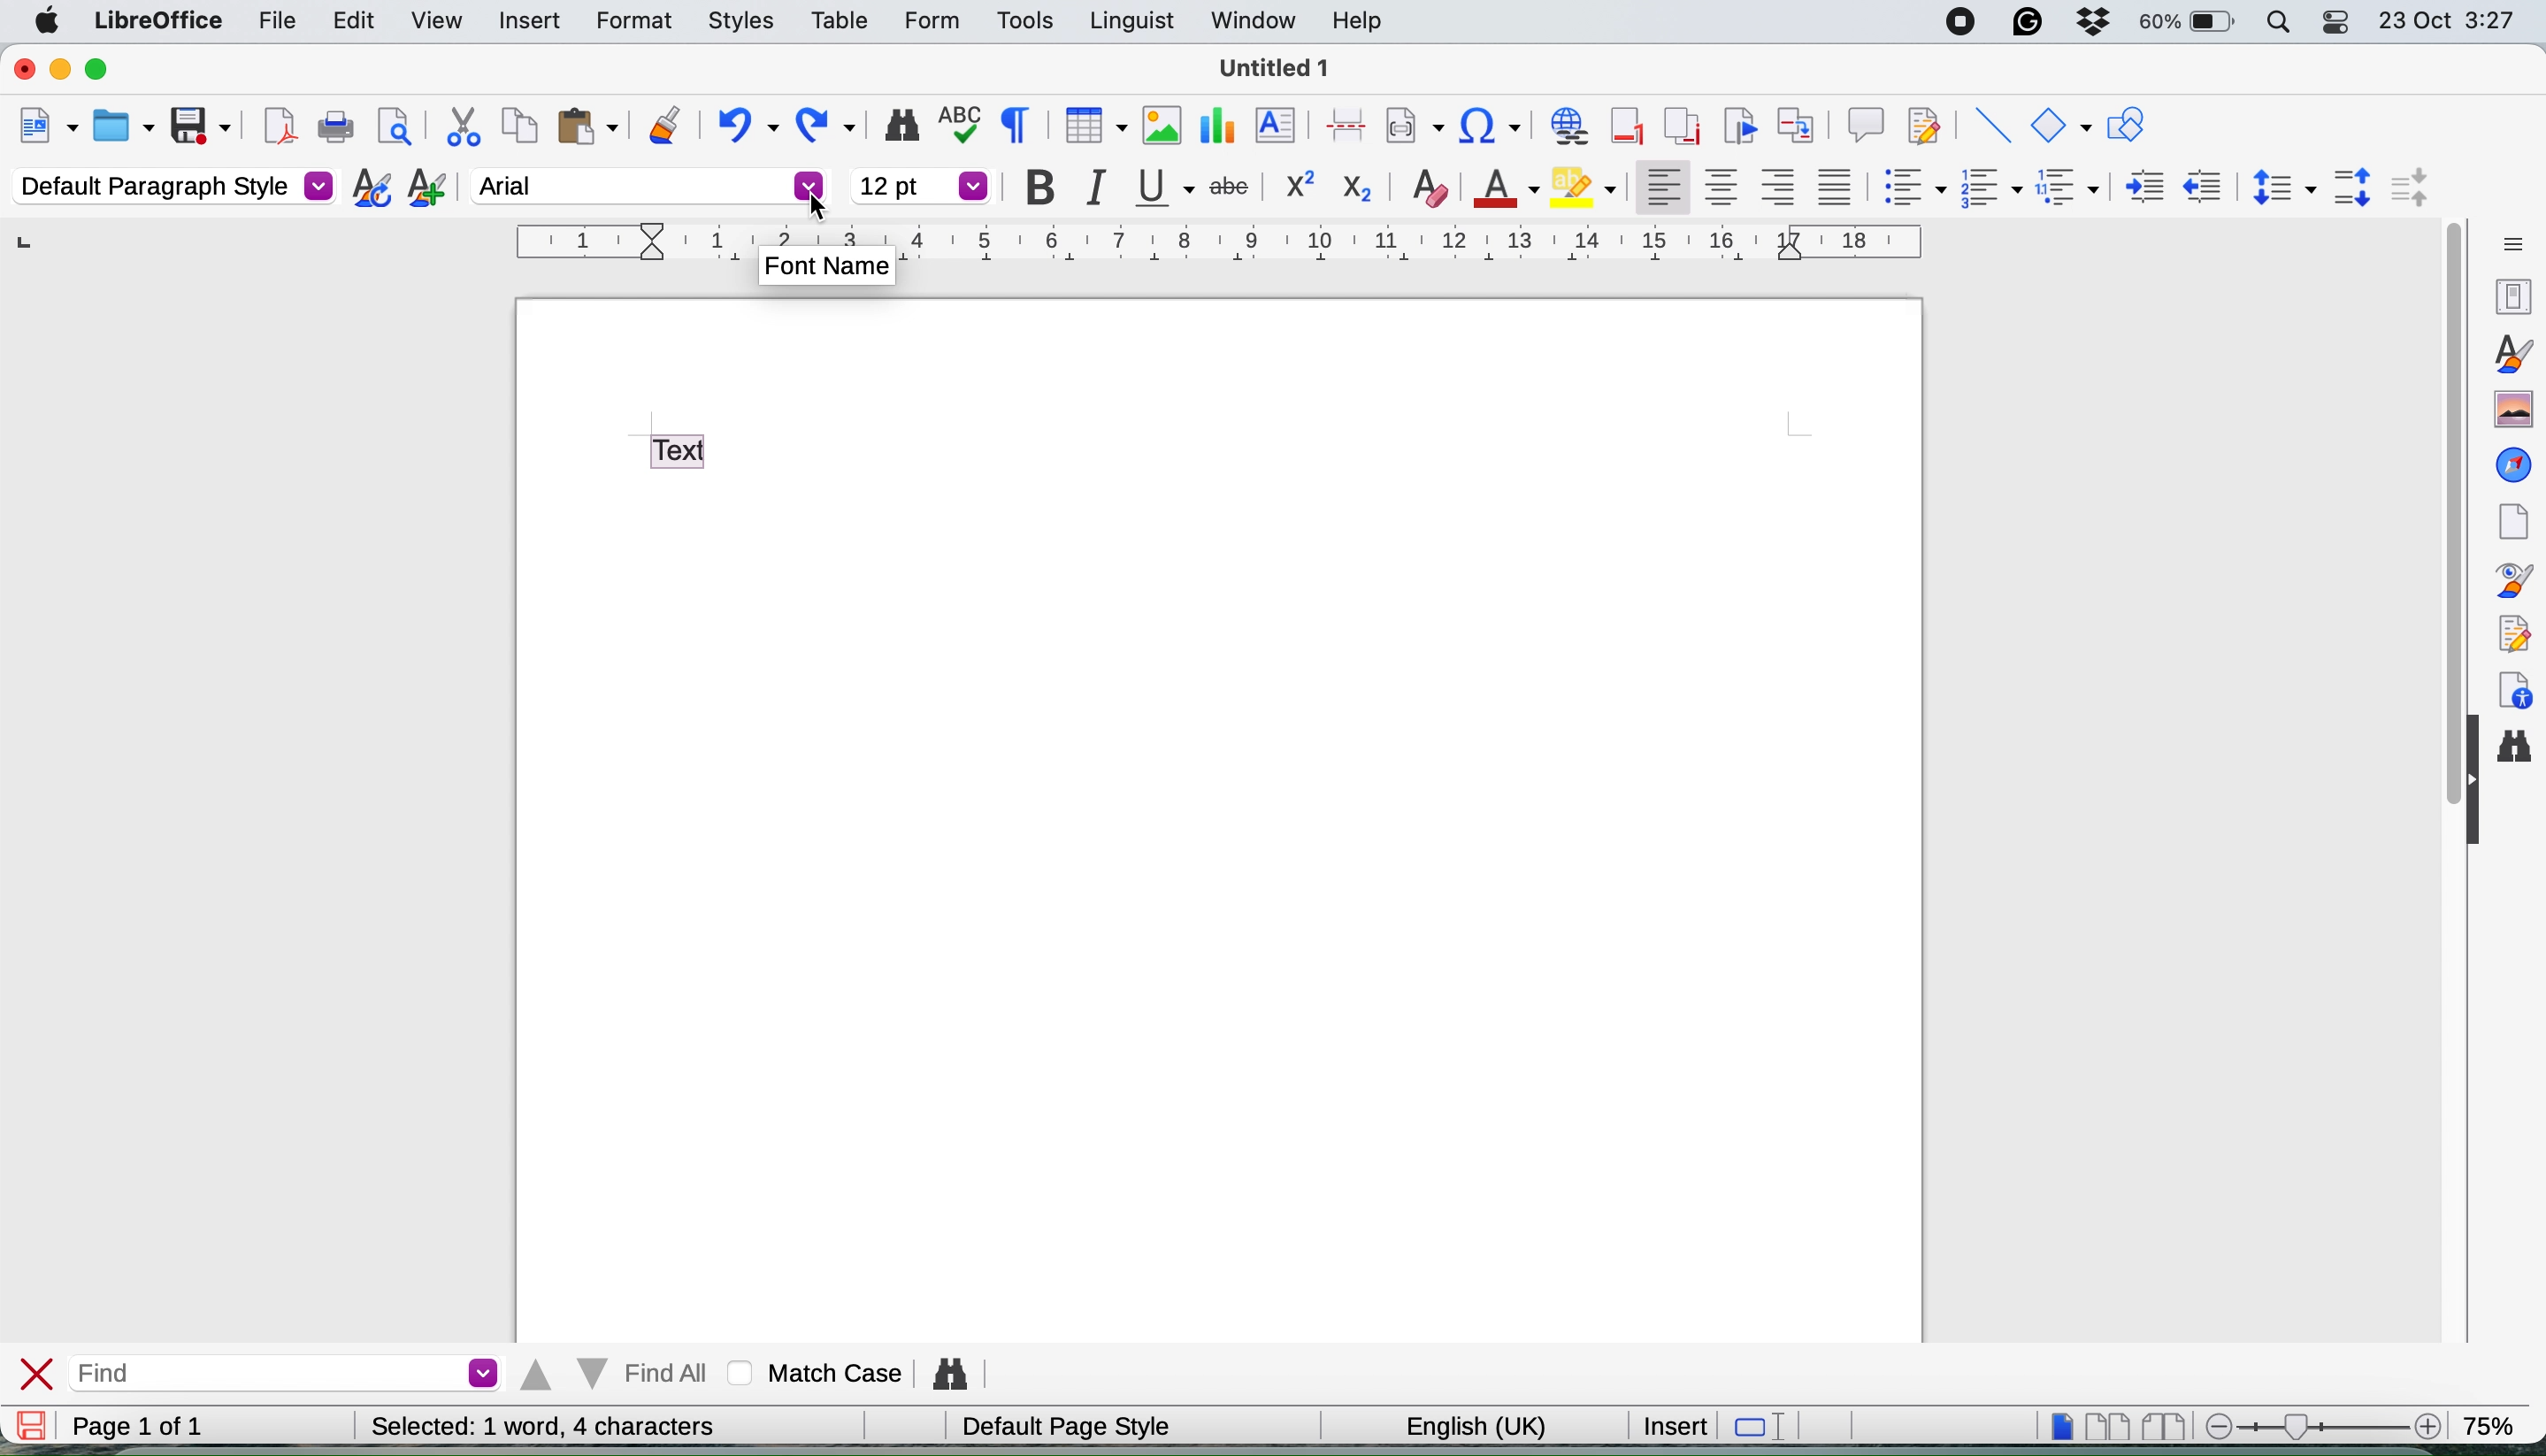 The height and width of the screenshot is (1456, 2546). What do you see at coordinates (895, 125) in the screenshot?
I see `find and replace` at bounding box center [895, 125].